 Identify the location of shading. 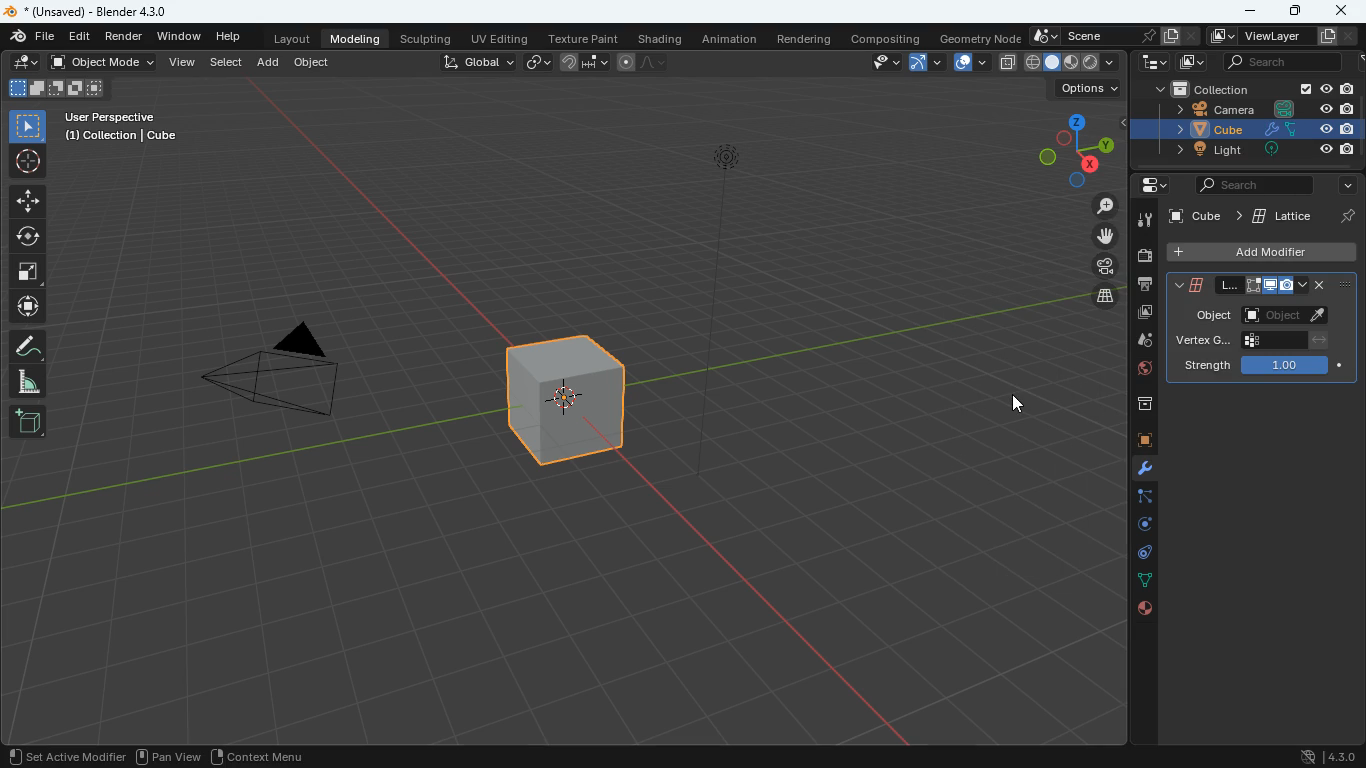
(663, 37).